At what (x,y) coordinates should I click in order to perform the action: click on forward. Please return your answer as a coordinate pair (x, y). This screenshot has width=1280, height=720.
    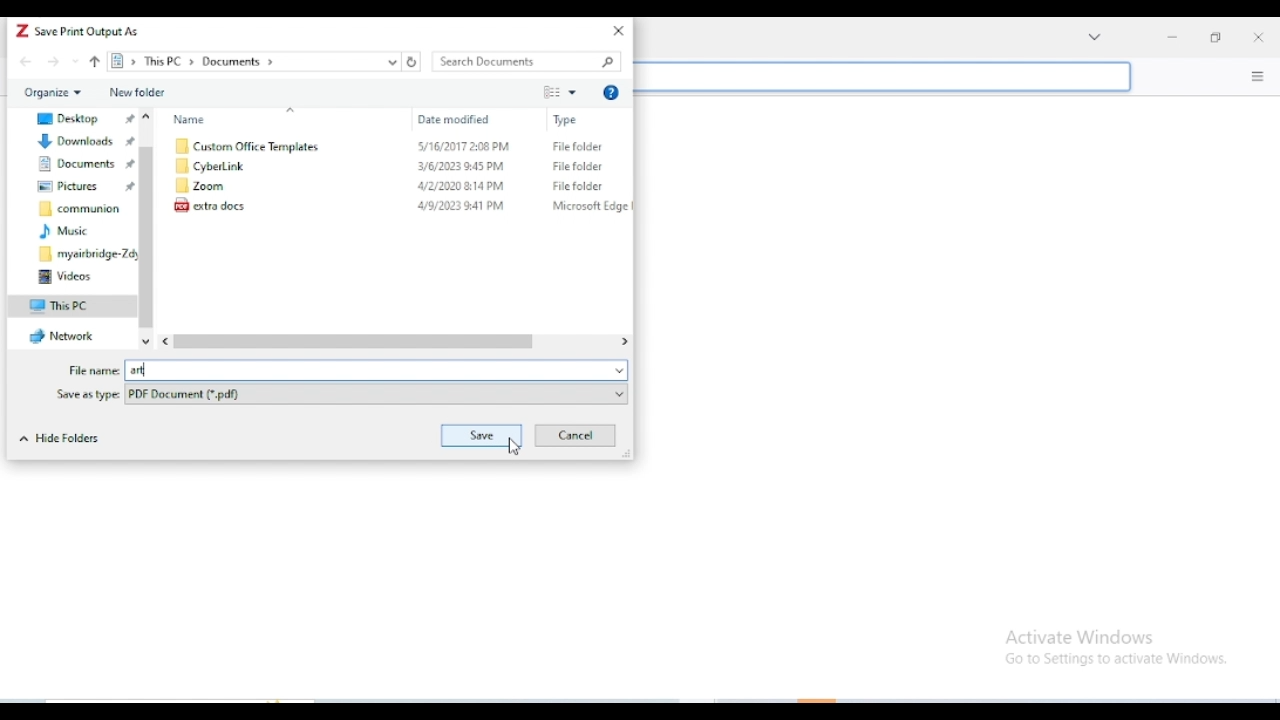
    Looking at the image, I should click on (53, 61).